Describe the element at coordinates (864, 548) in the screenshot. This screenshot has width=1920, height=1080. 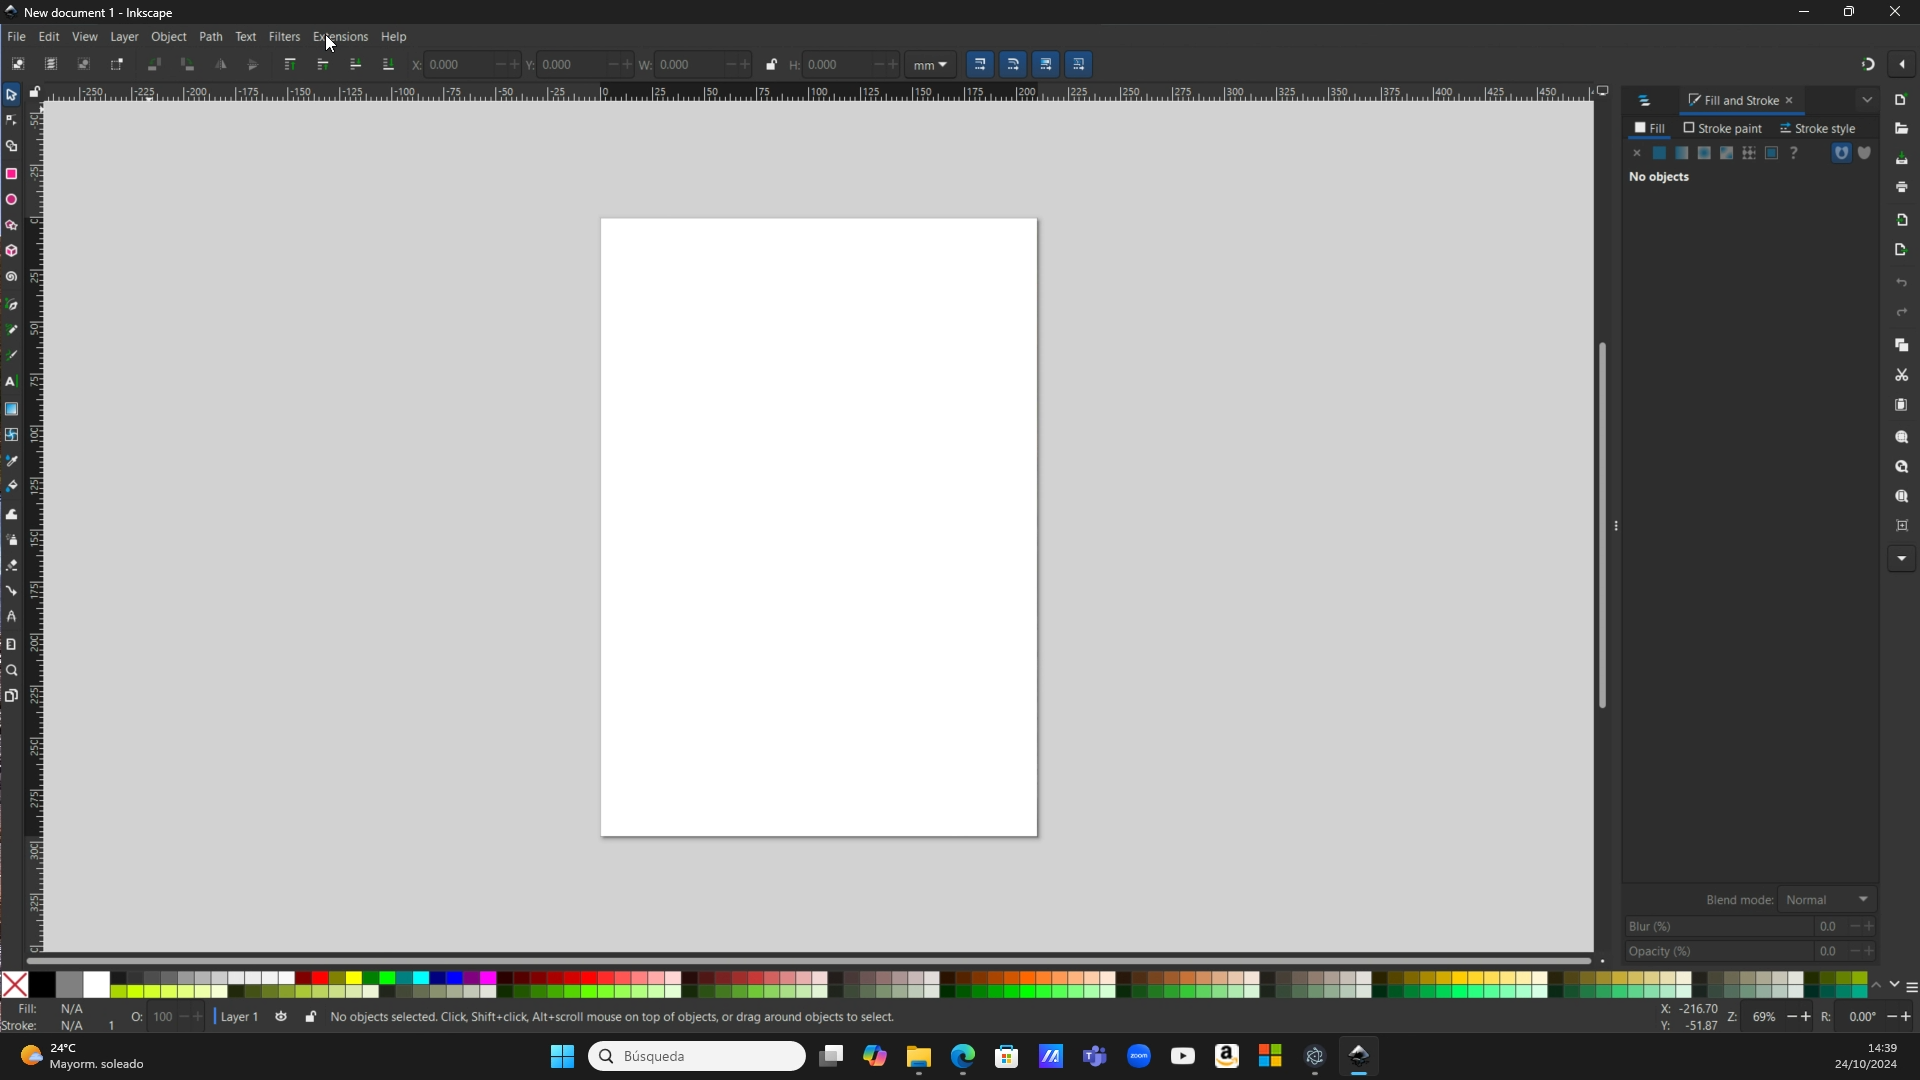
I see `File` at that location.